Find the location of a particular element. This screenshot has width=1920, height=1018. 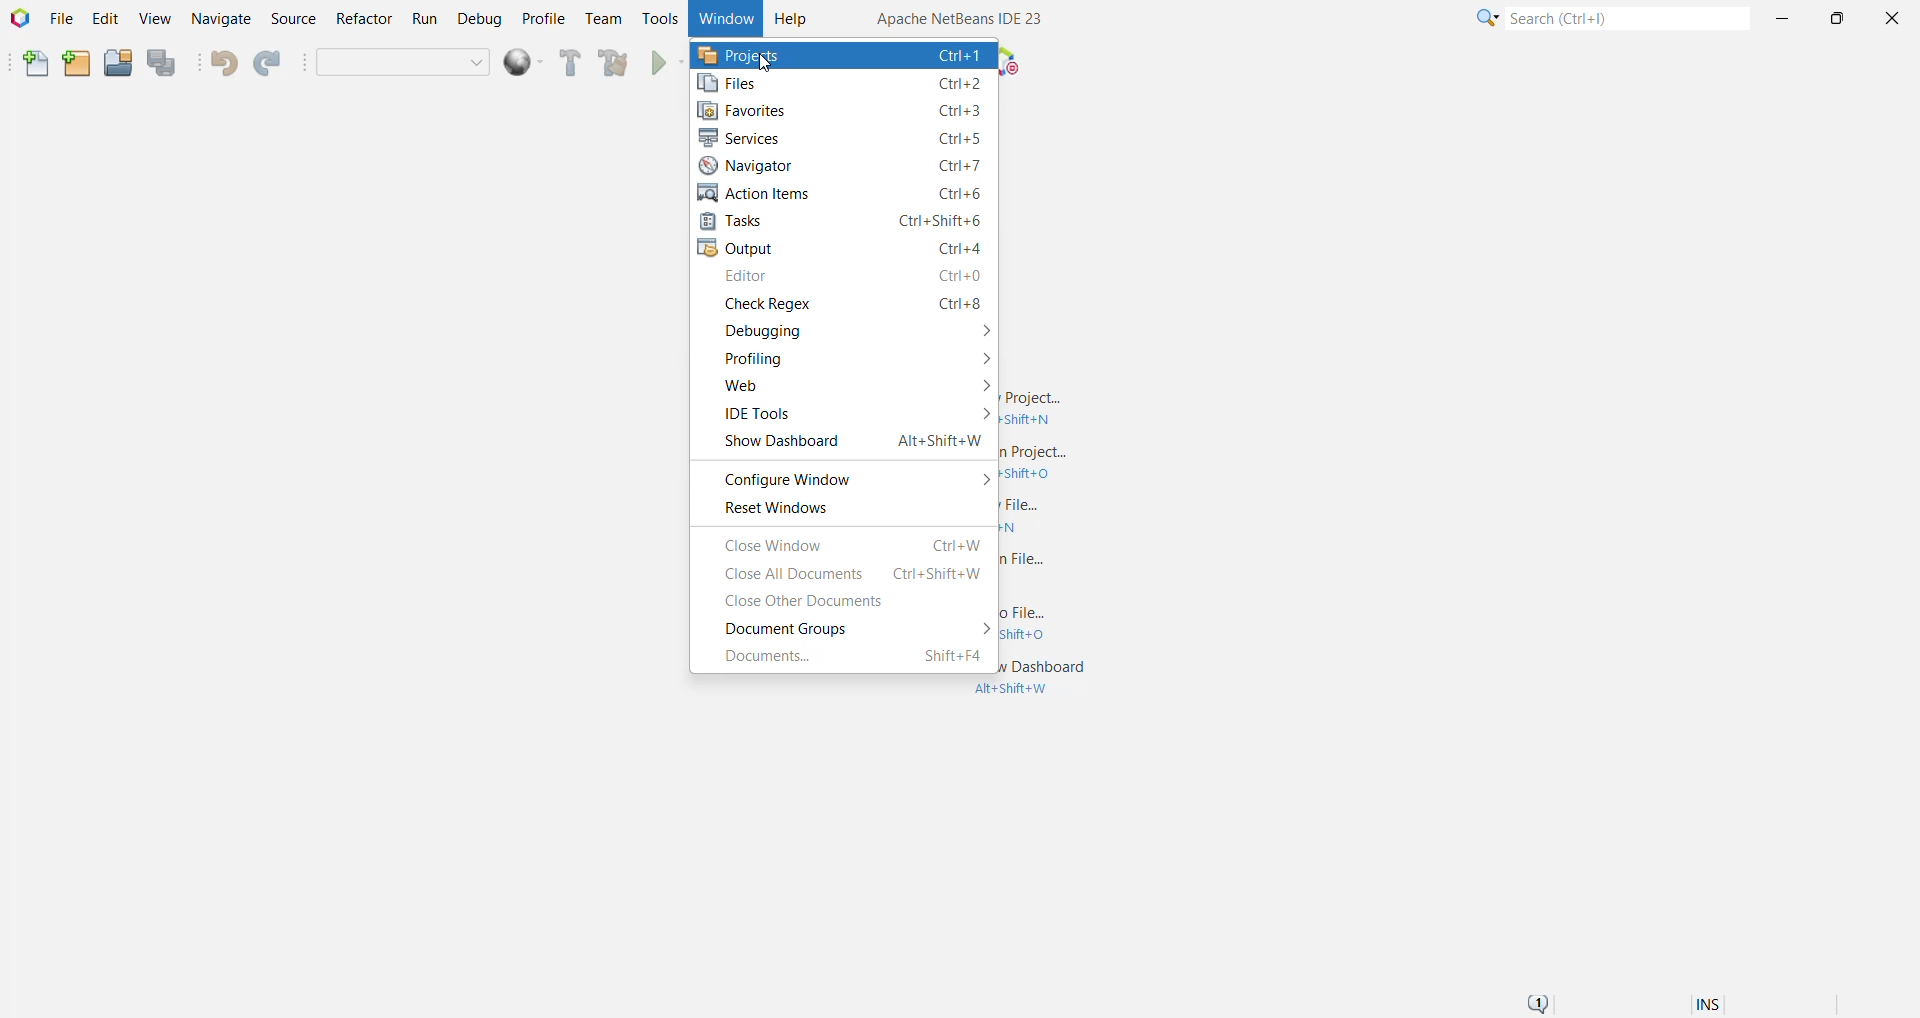

Team is located at coordinates (603, 20).